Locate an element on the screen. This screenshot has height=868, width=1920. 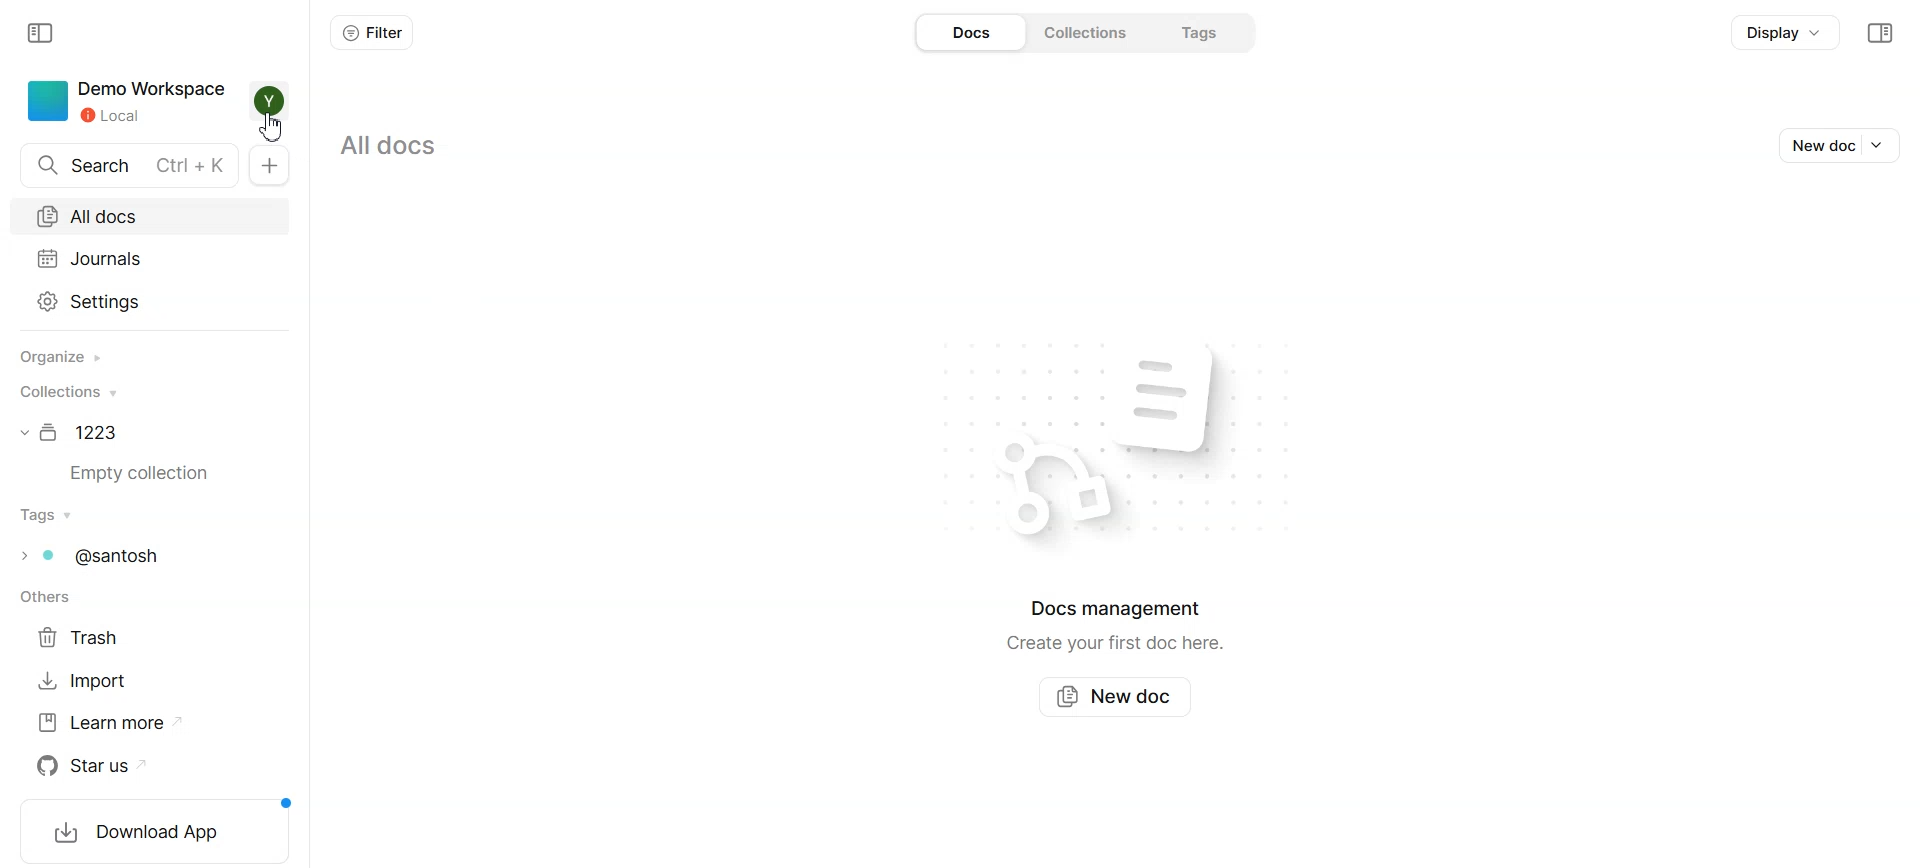
visual element is located at coordinates (1048, 491).